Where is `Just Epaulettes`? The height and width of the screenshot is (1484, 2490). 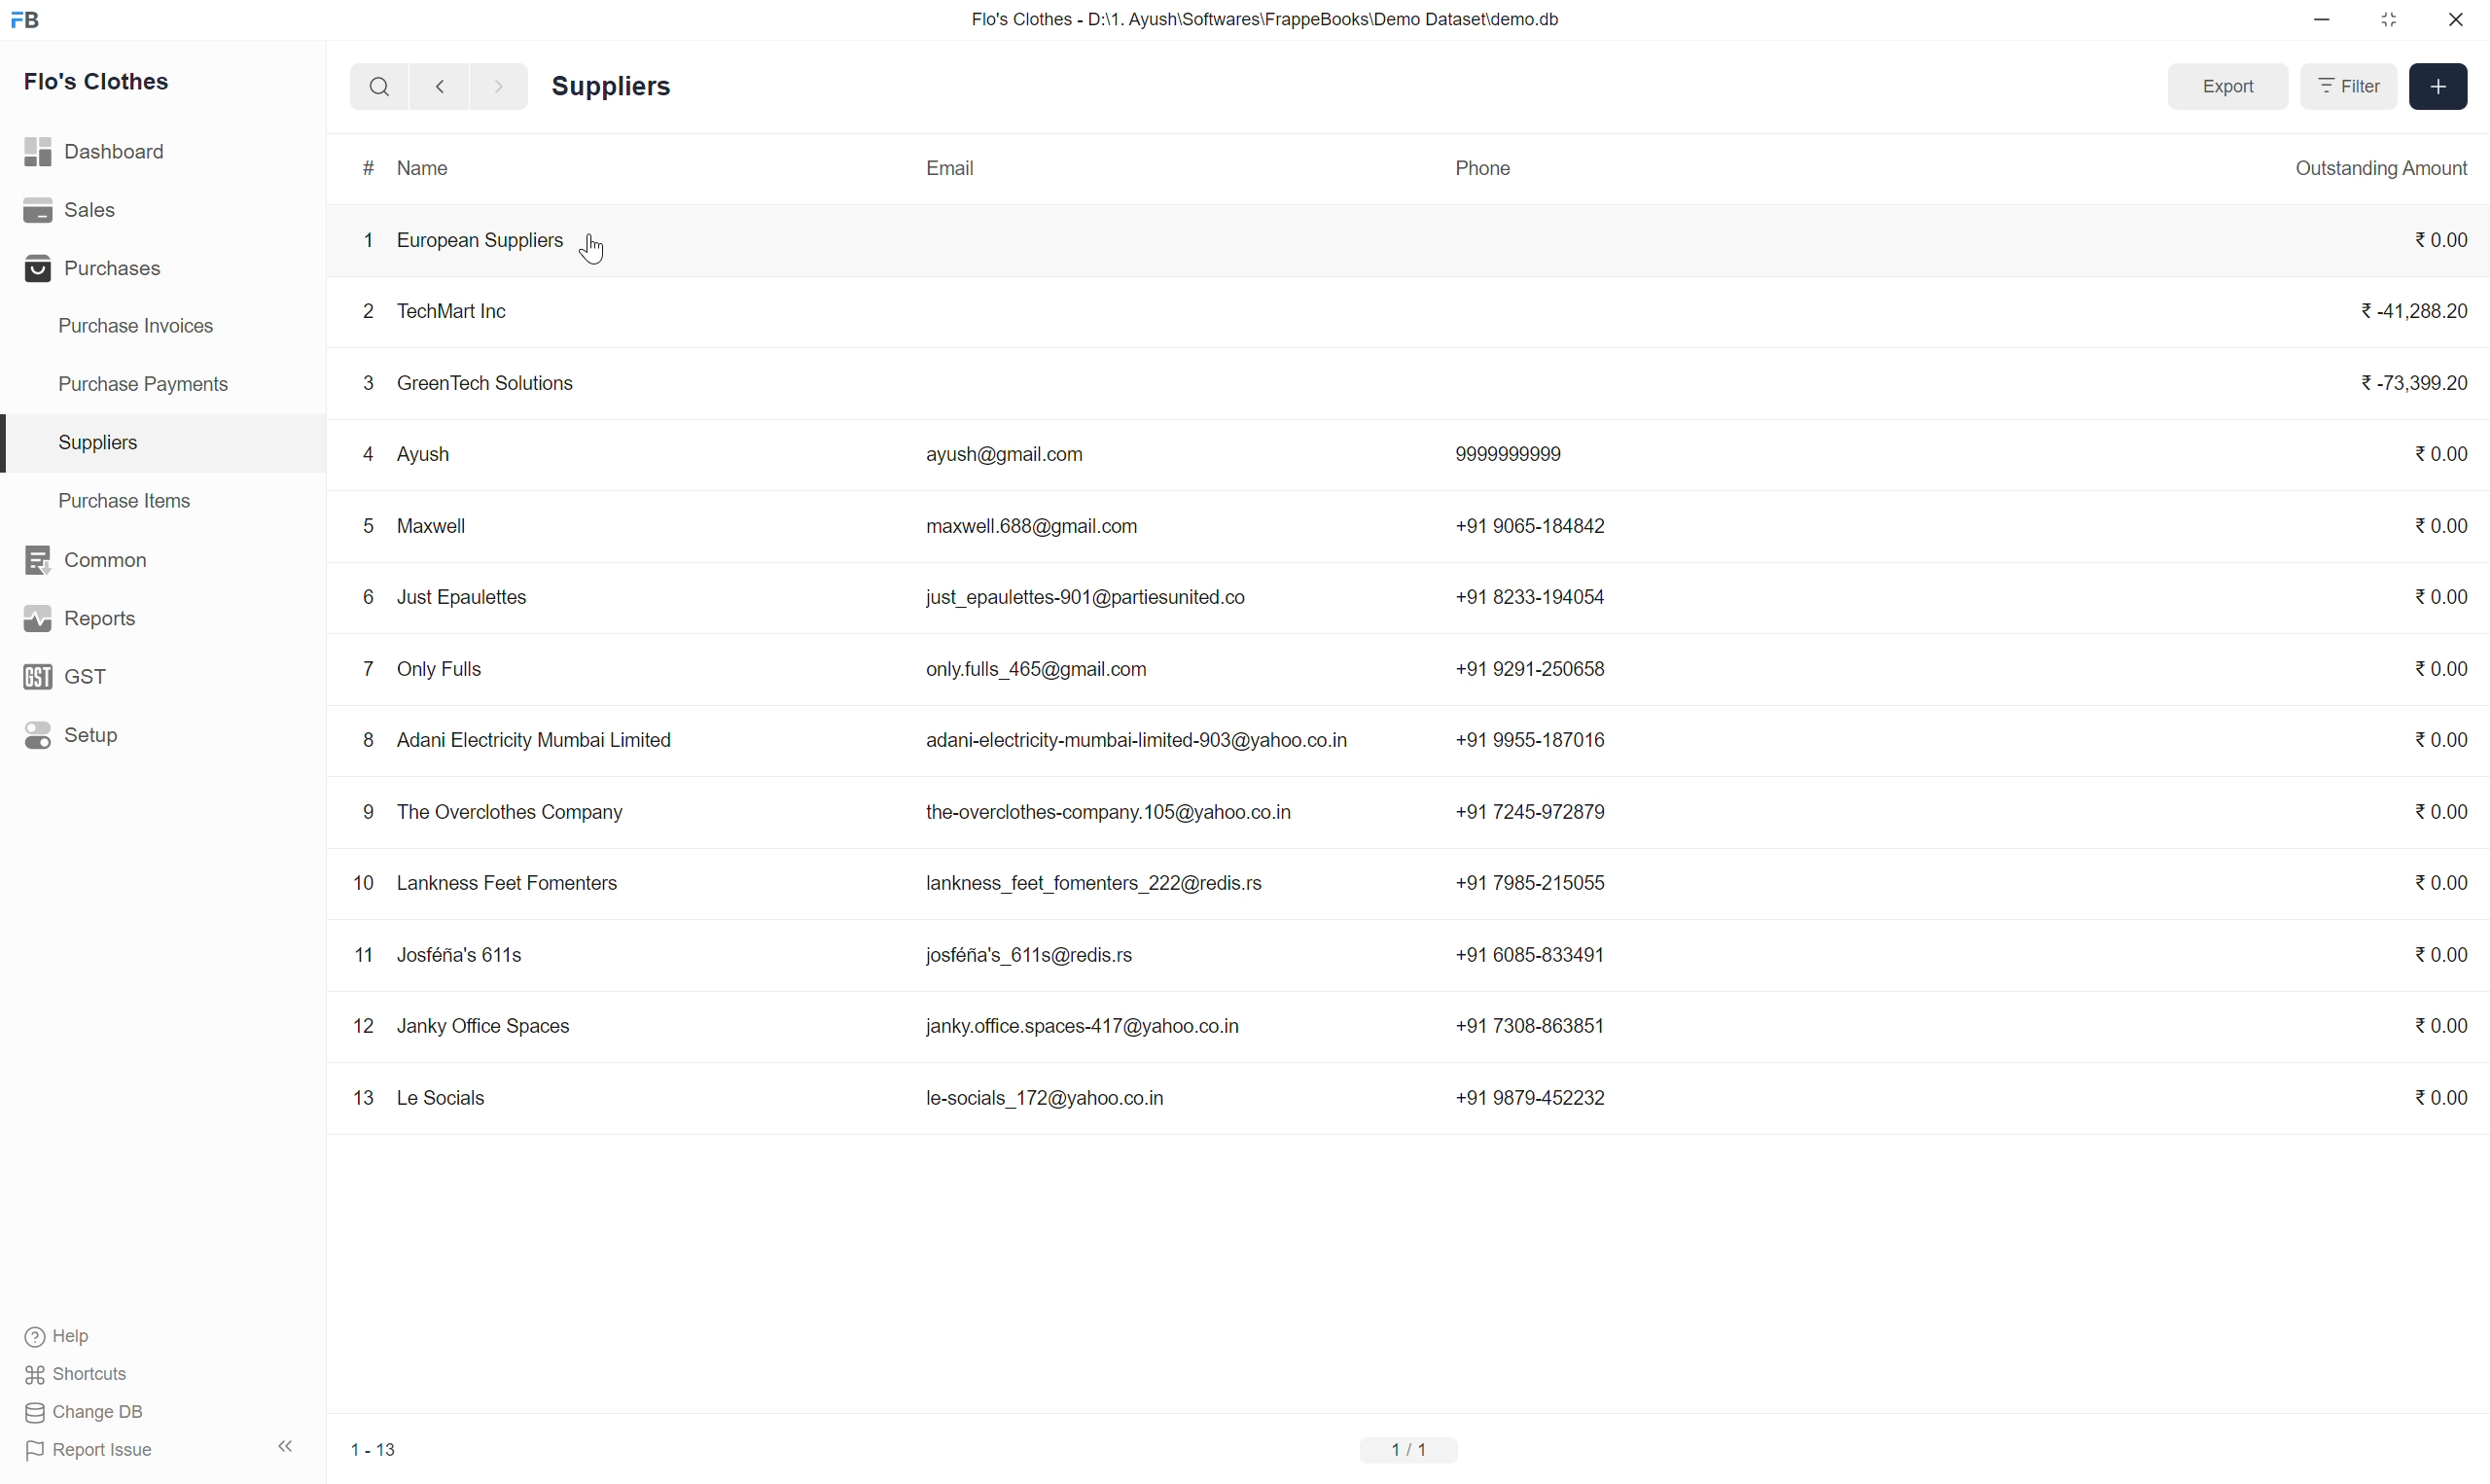 Just Epaulettes is located at coordinates (474, 595).